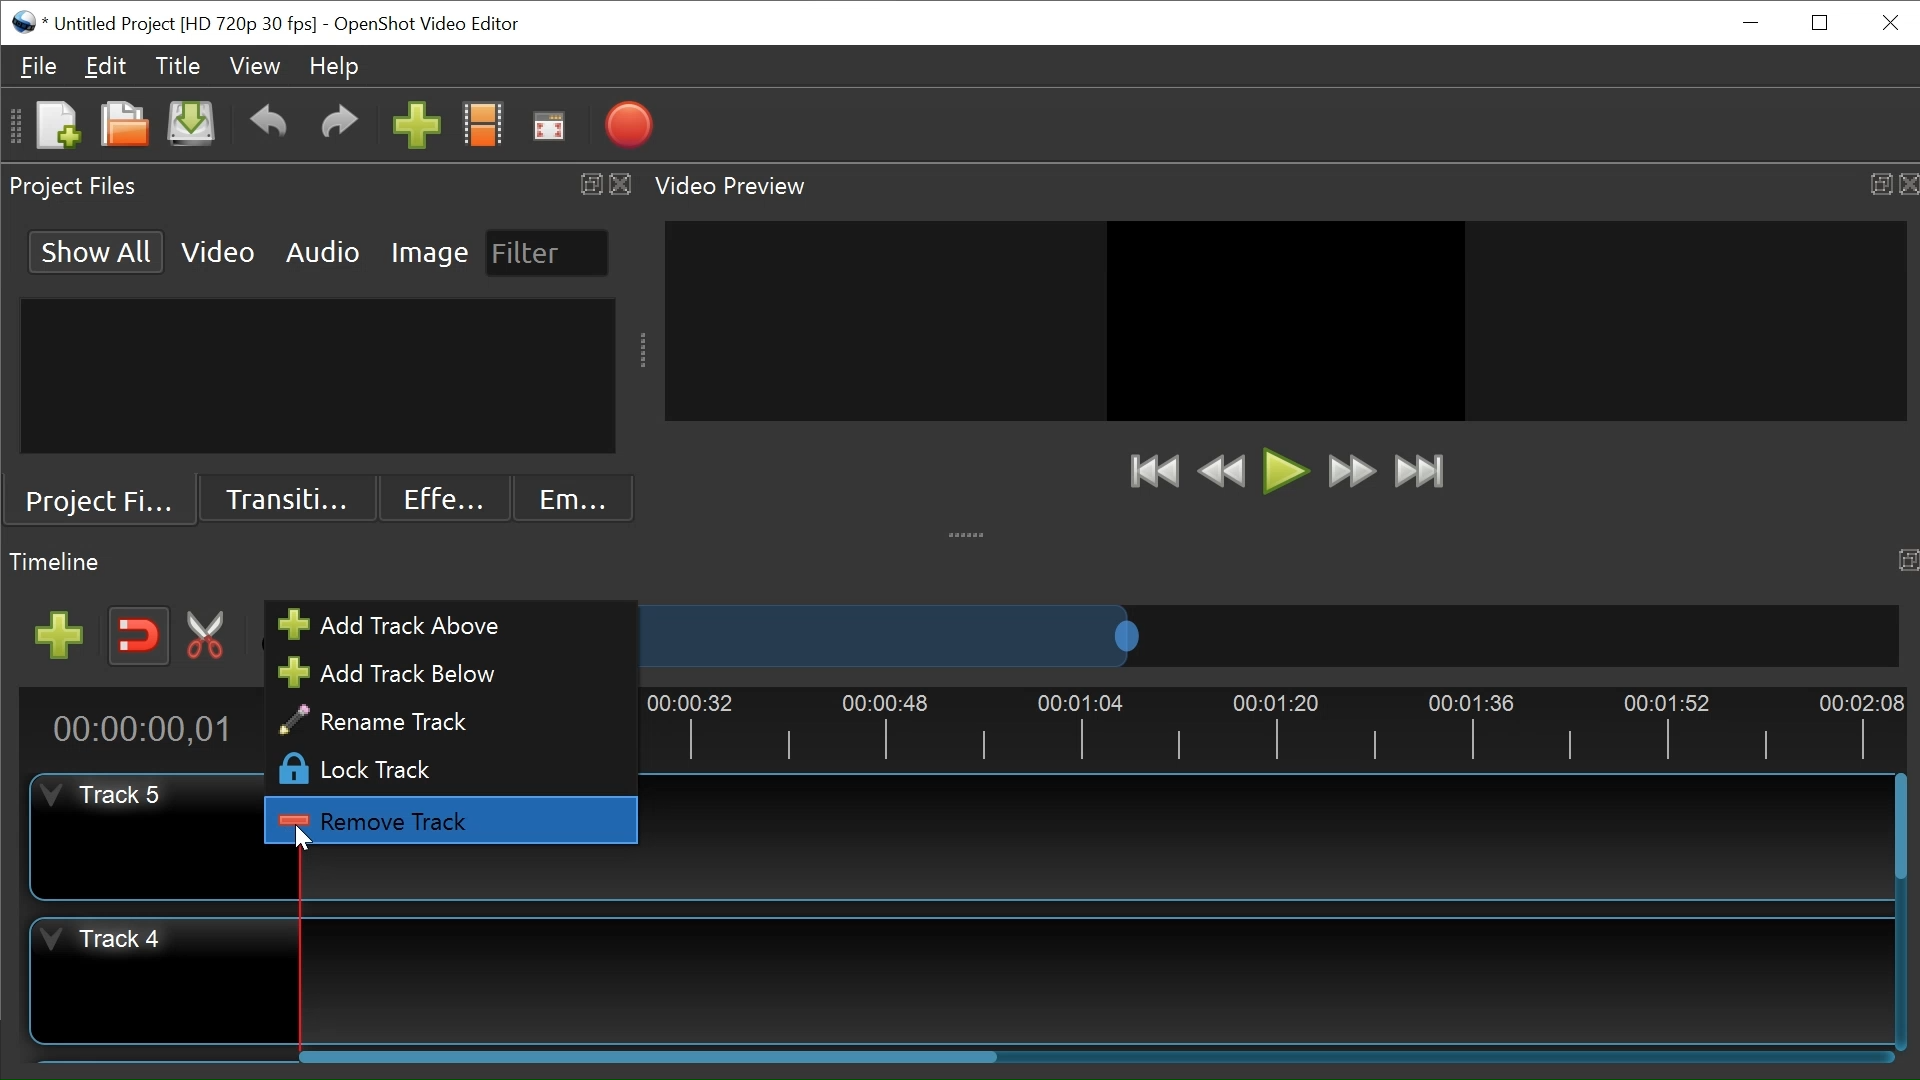 This screenshot has height=1080, width=1920. What do you see at coordinates (547, 127) in the screenshot?
I see `Fullscreen` at bounding box center [547, 127].